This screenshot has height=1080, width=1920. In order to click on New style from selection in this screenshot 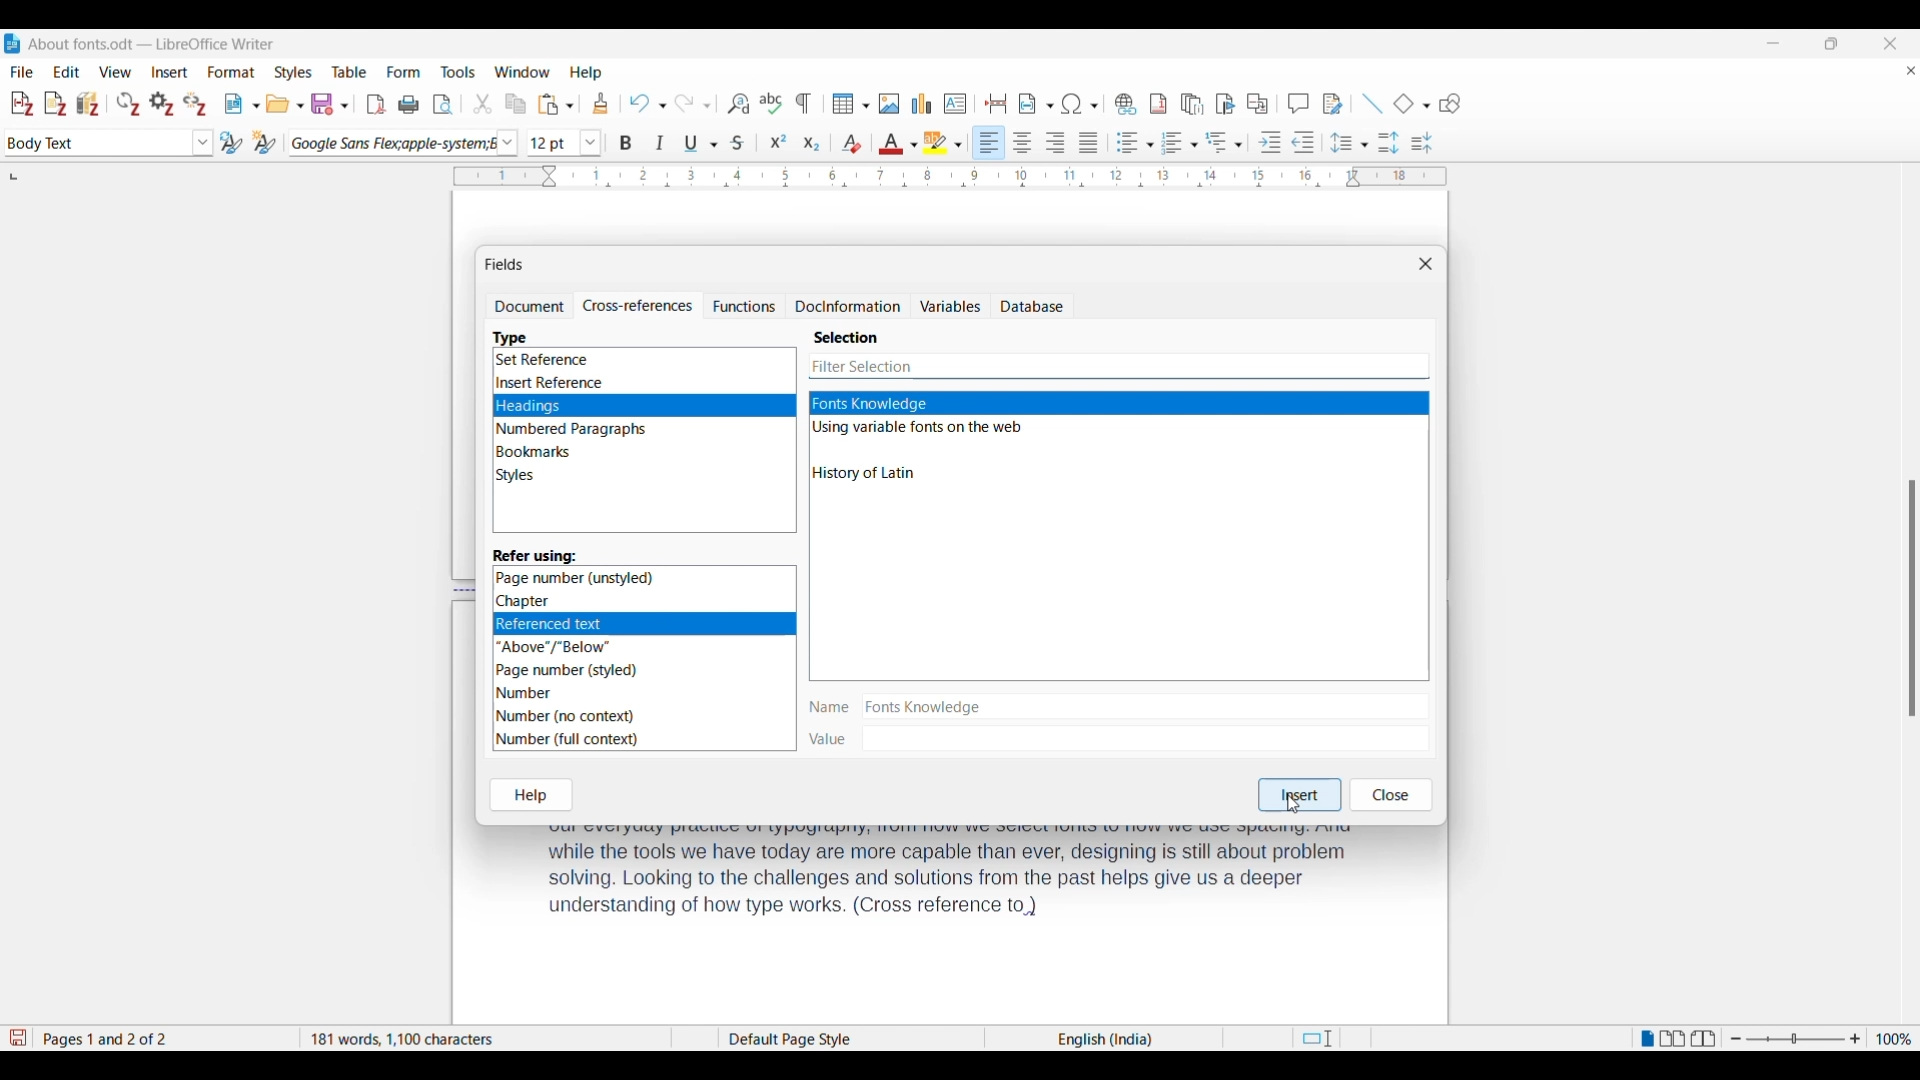, I will do `click(265, 142)`.